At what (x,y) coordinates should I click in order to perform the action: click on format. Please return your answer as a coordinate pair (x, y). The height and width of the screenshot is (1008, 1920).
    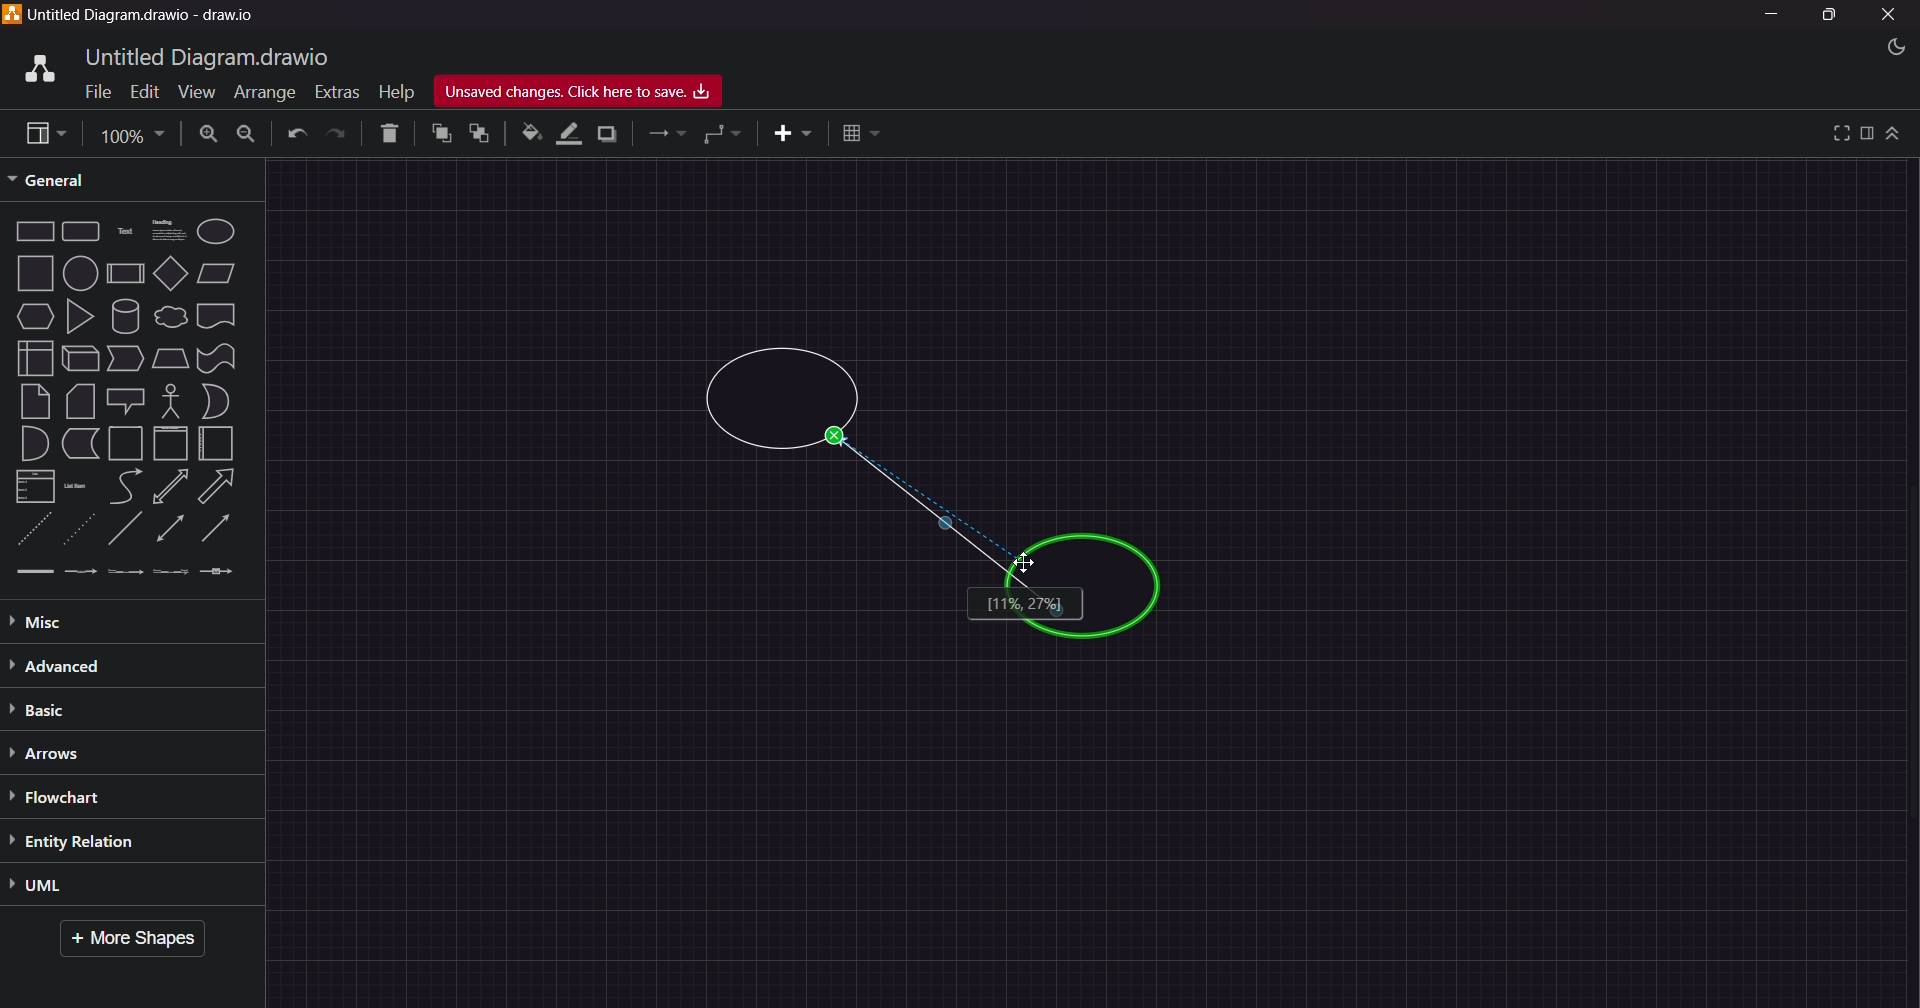
    Looking at the image, I should click on (1867, 133).